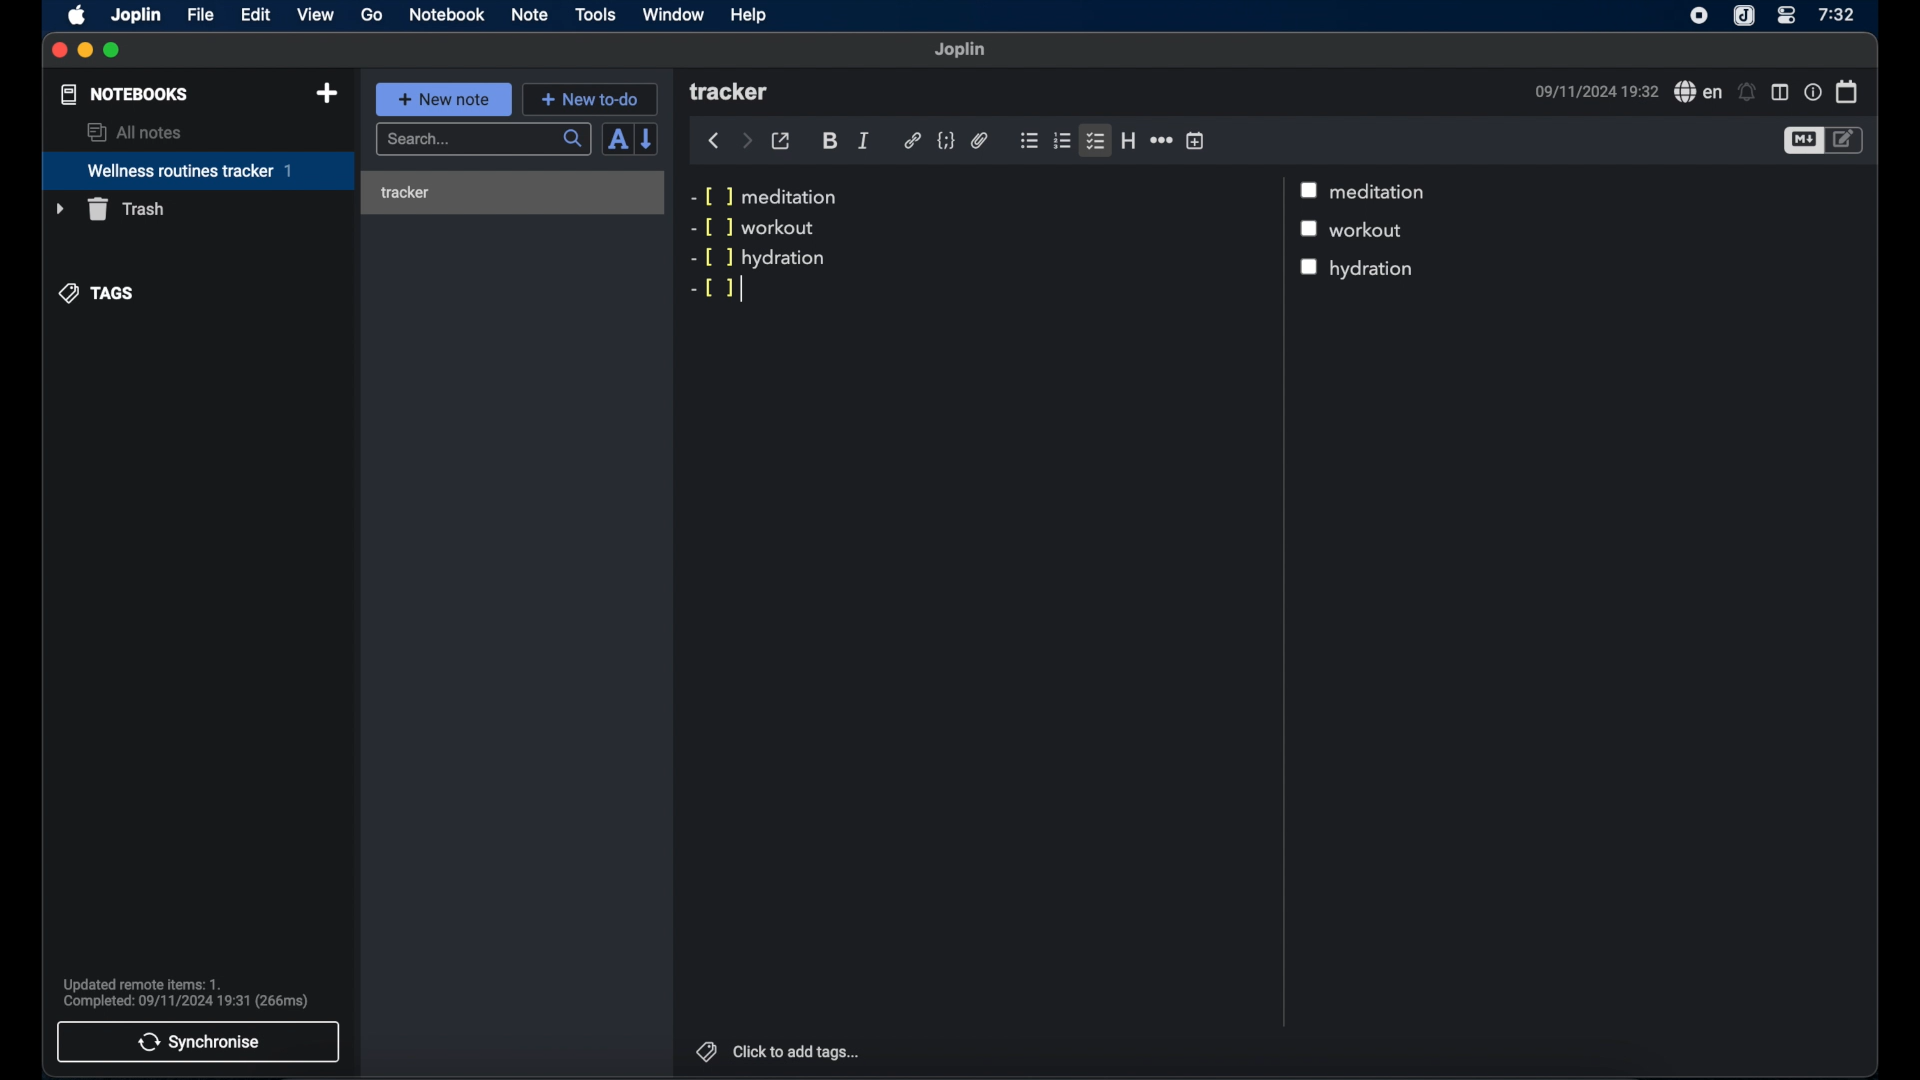  Describe the element at coordinates (1695, 91) in the screenshot. I see `spell check` at that location.